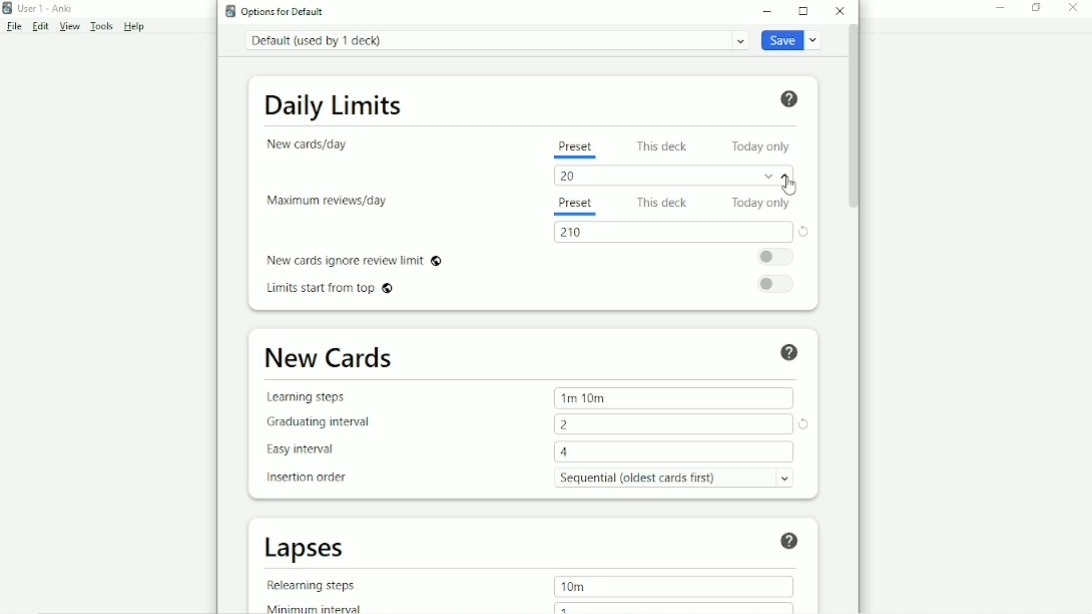  I want to click on Sequential (oldest card first), so click(675, 479).